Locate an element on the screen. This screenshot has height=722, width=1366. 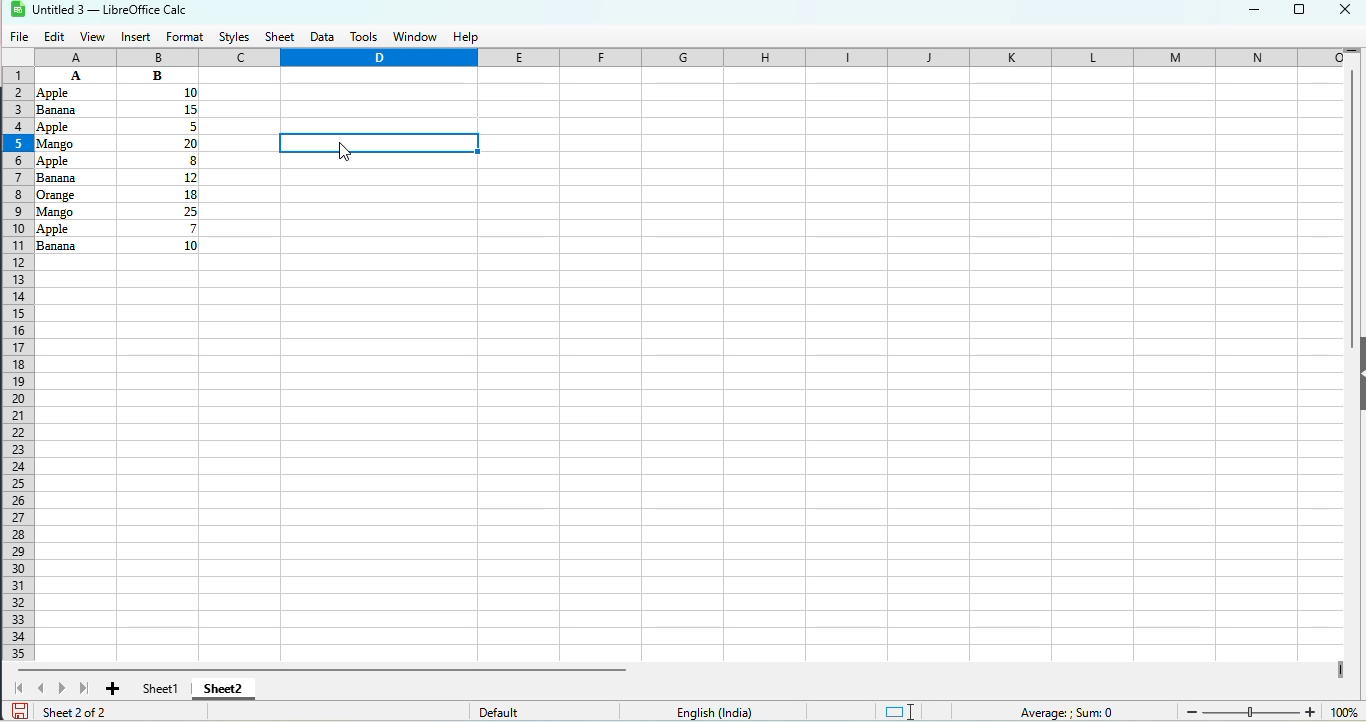
title is located at coordinates (111, 10).